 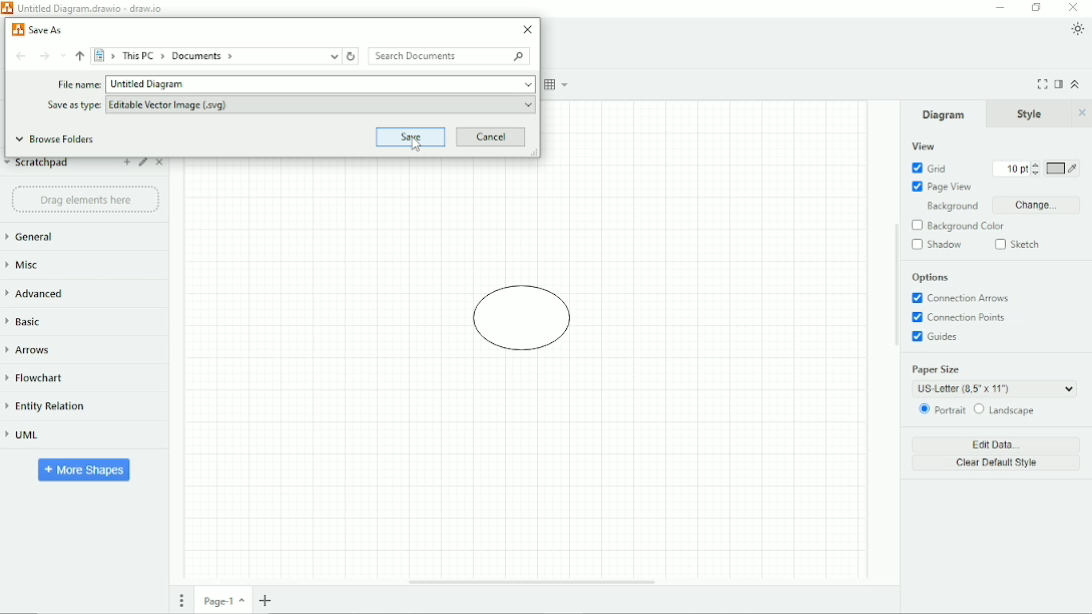 What do you see at coordinates (1017, 169) in the screenshot?
I see `Grid size` at bounding box center [1017, 169].